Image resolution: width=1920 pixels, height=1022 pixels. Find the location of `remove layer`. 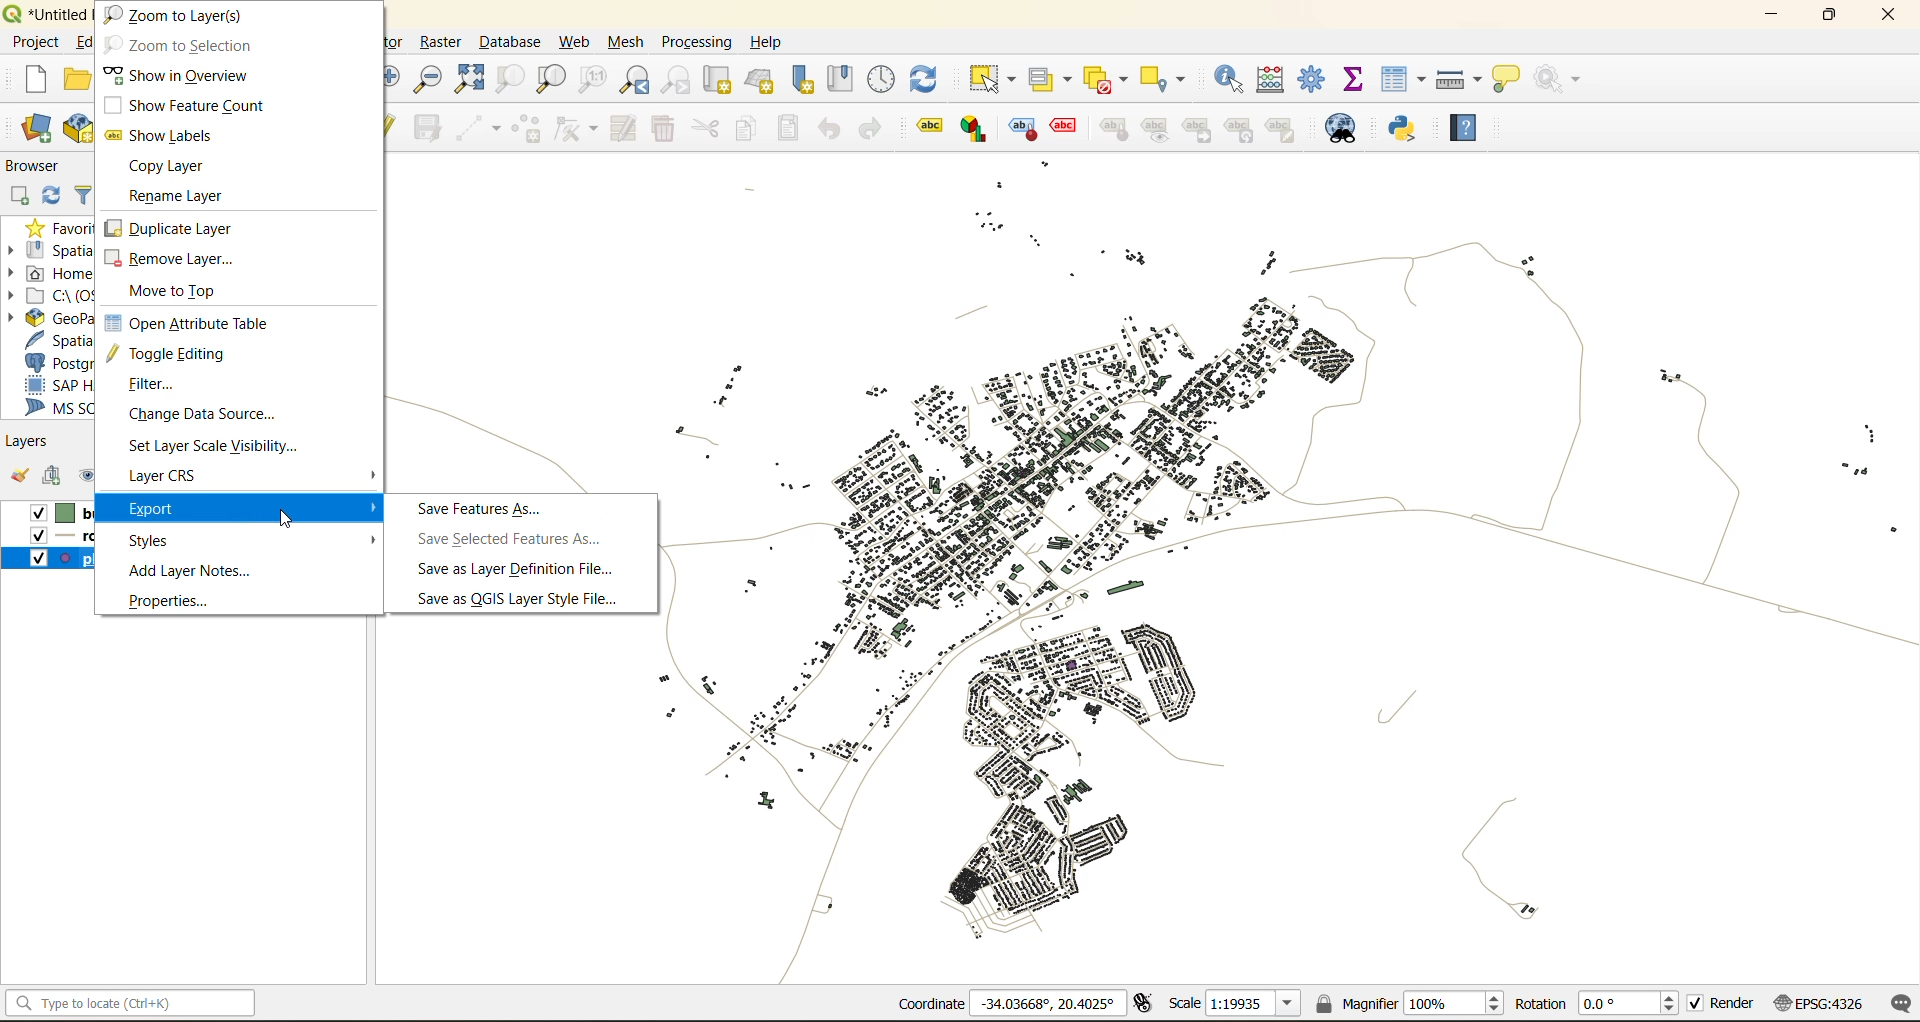

remove layer is located at coordinates (170, 261).